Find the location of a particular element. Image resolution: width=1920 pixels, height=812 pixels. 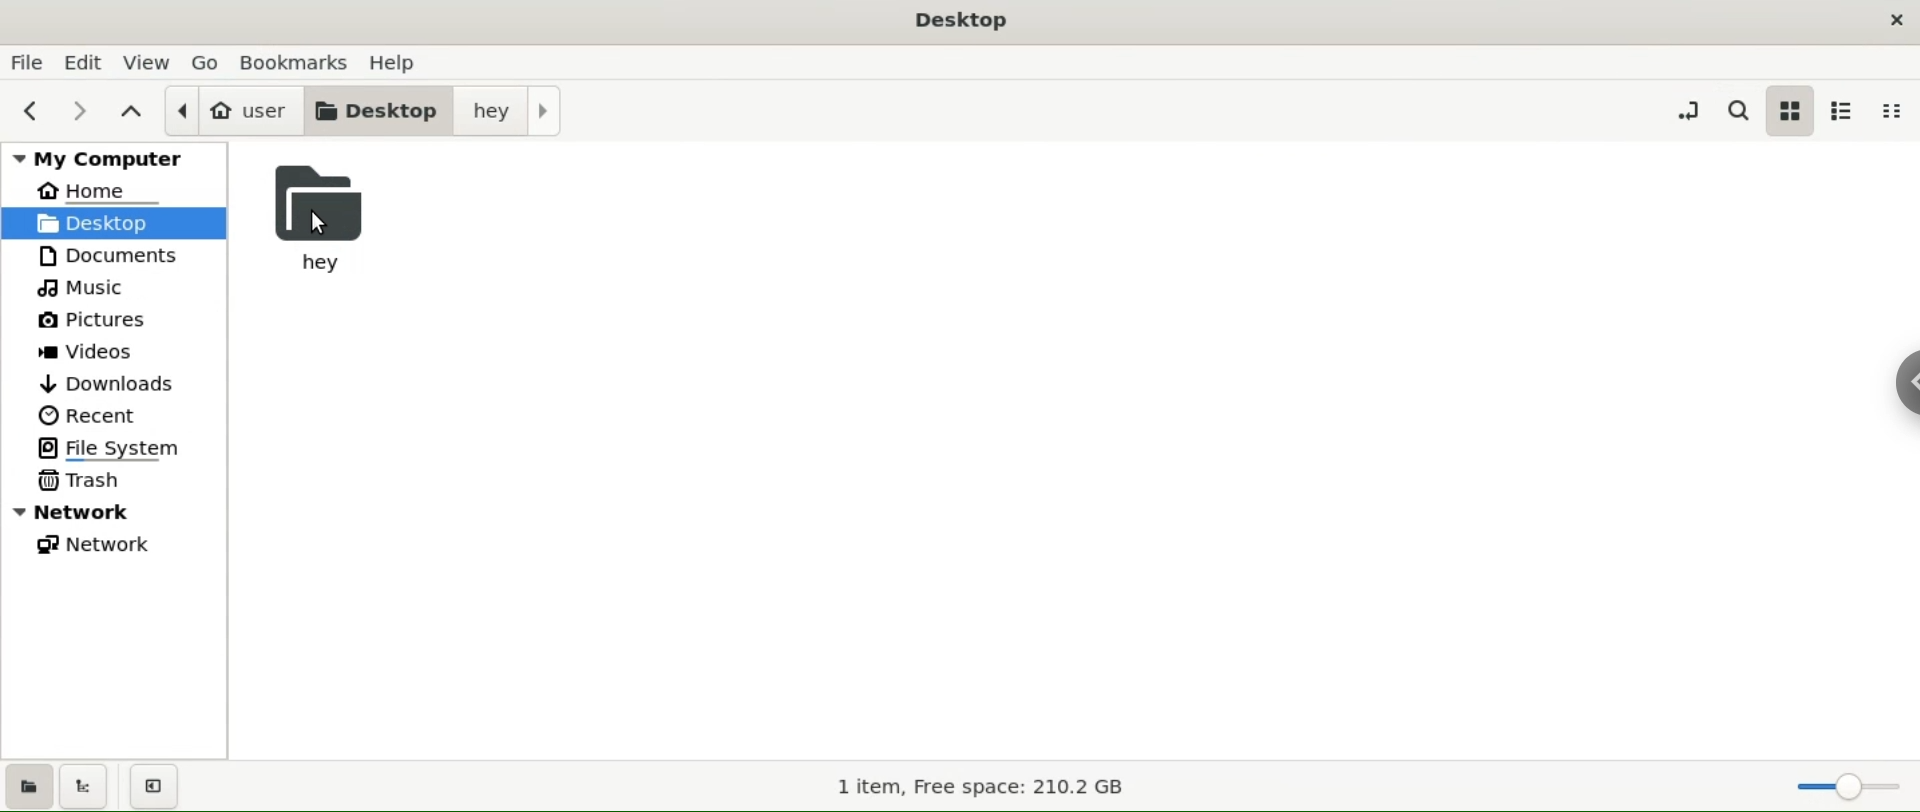

videos is located at coordinates (87, 353).